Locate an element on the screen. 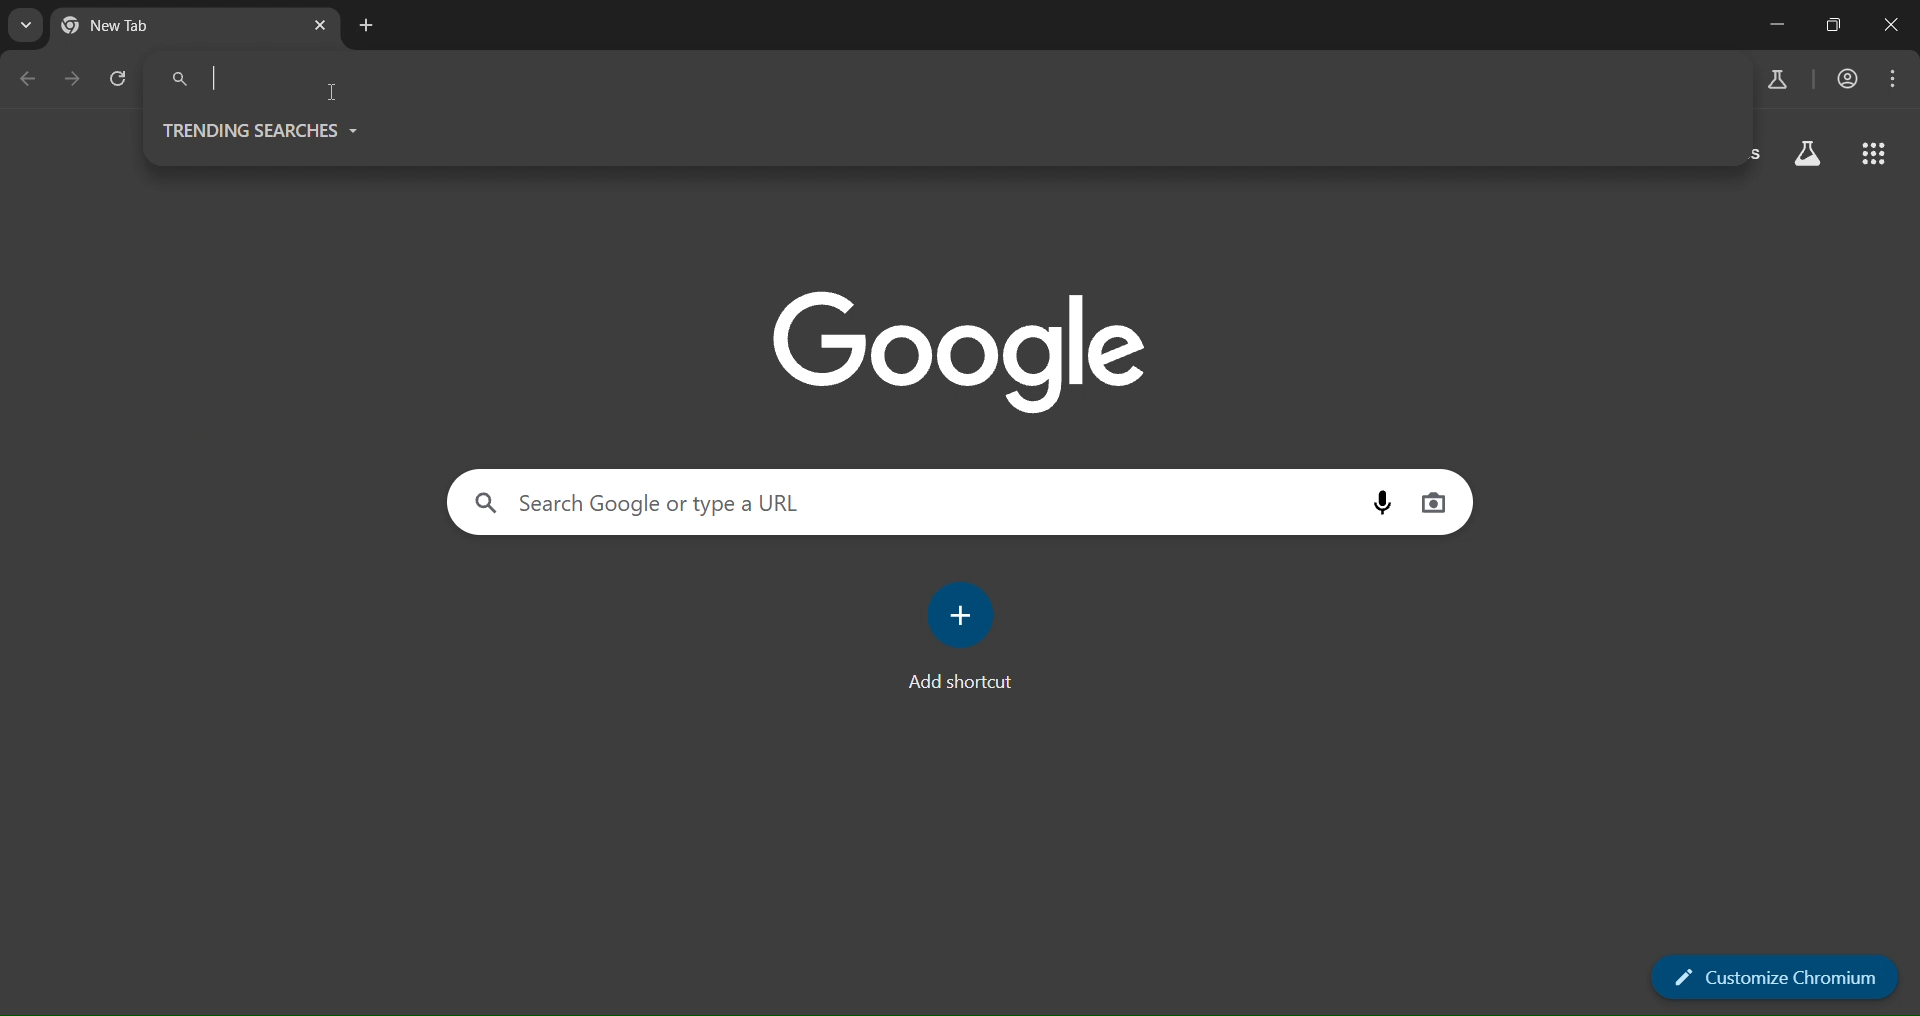 This screenshot has height=1016, width=1920. go back one page is located at coordinates (76, 78).